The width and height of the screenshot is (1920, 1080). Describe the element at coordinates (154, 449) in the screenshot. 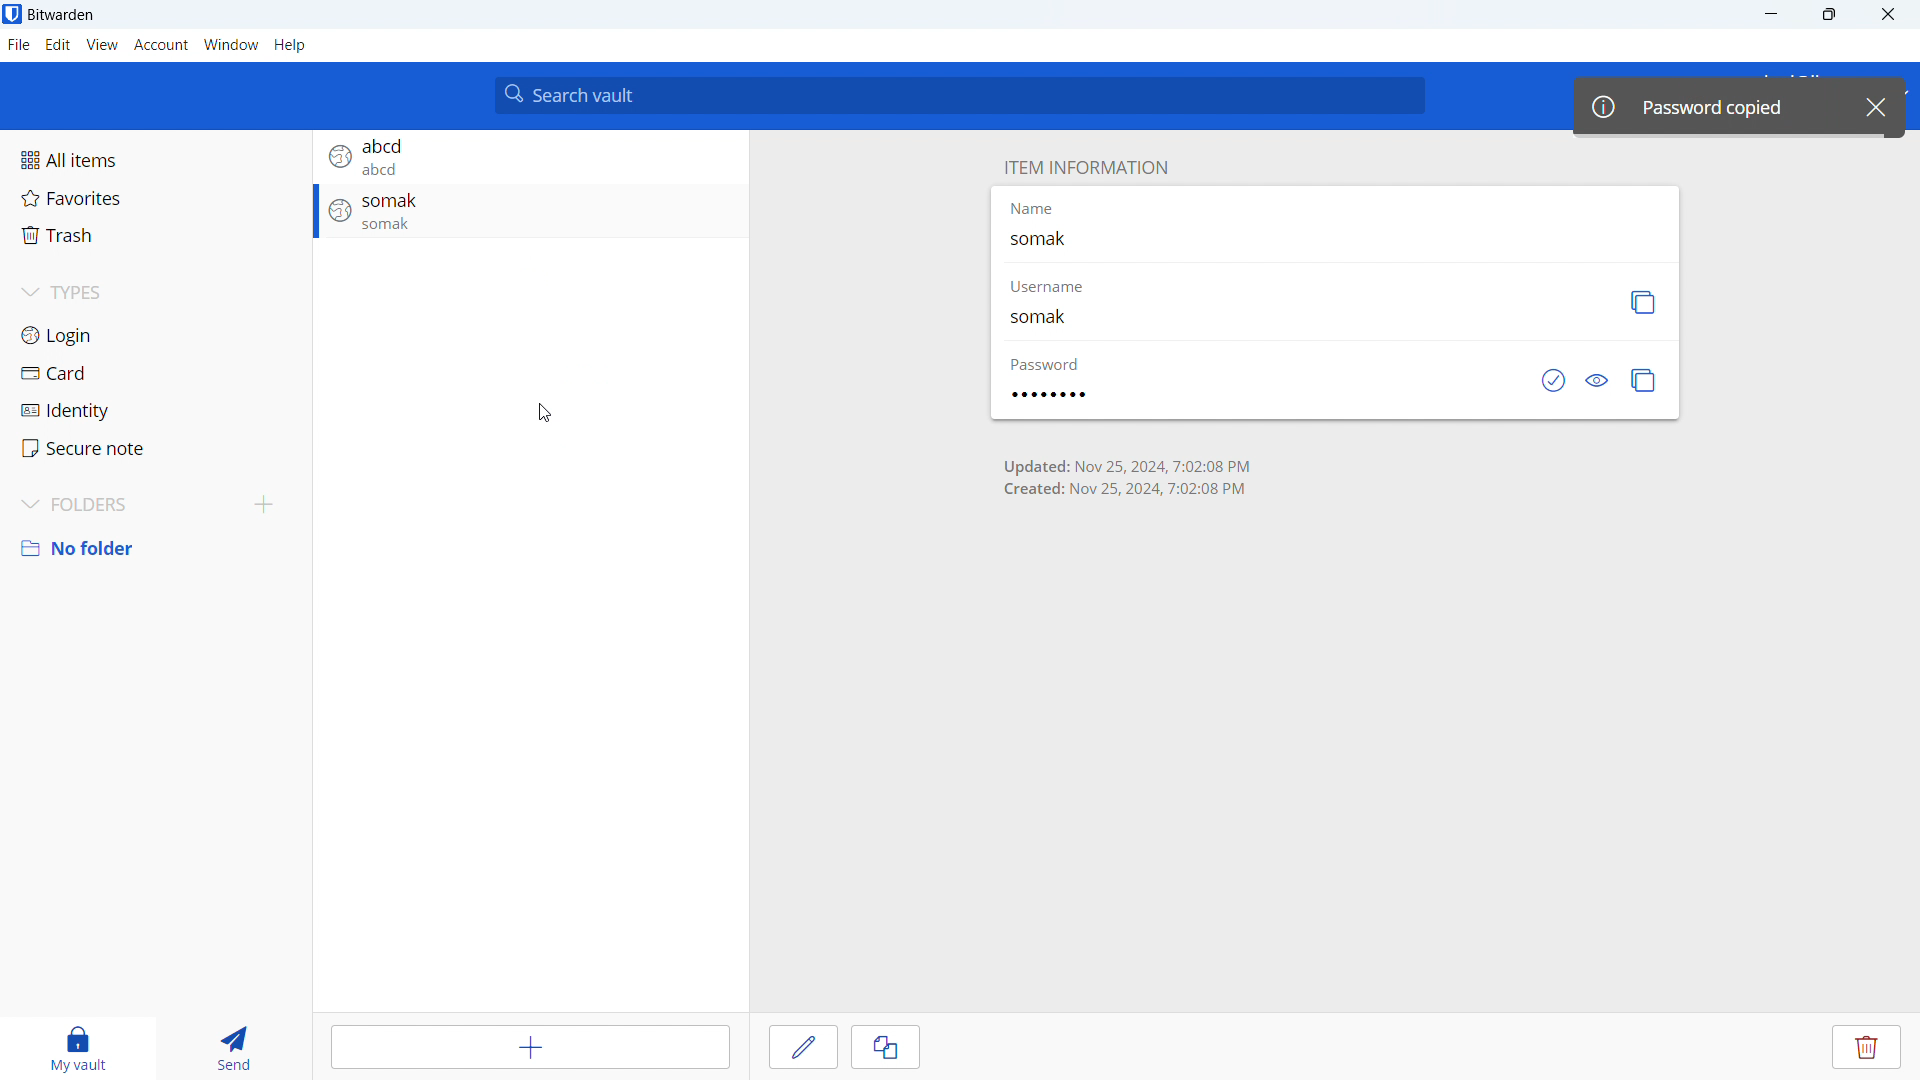

I see `secure note` at that location.